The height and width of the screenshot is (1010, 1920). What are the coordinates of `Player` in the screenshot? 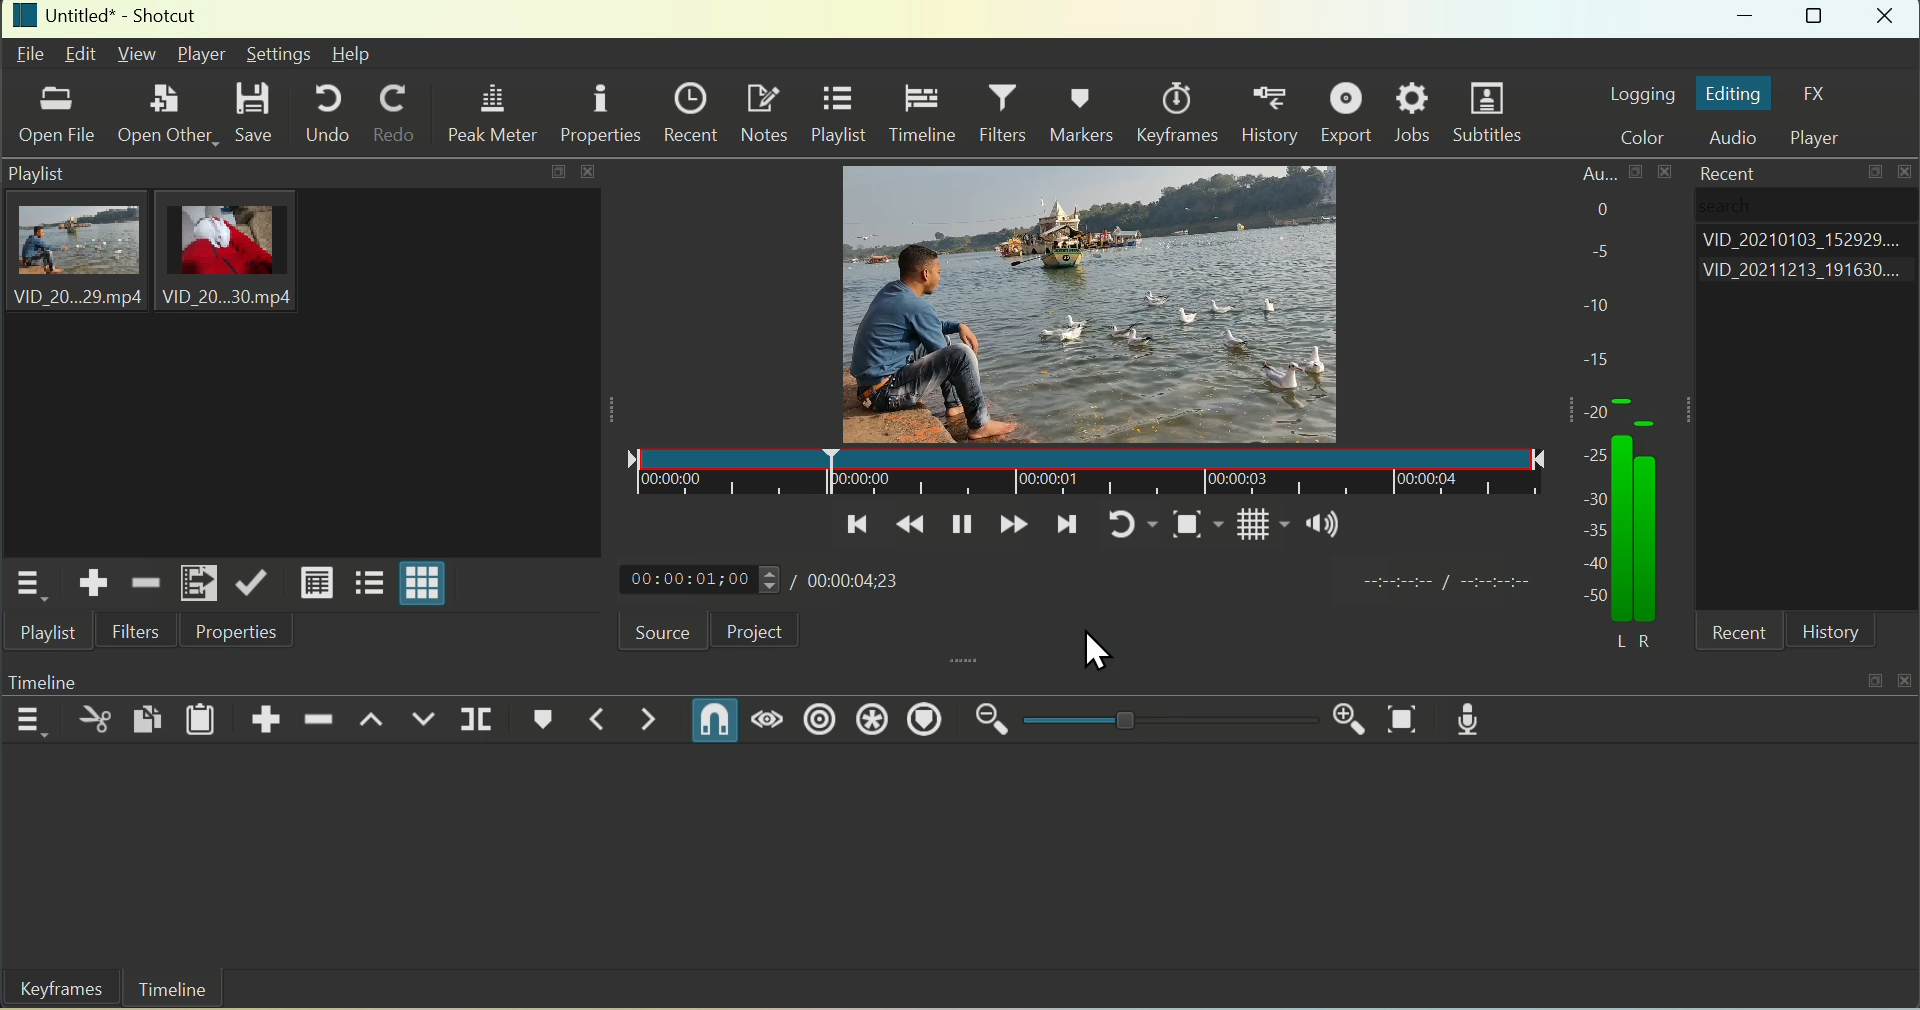 It's located at (204, 54).